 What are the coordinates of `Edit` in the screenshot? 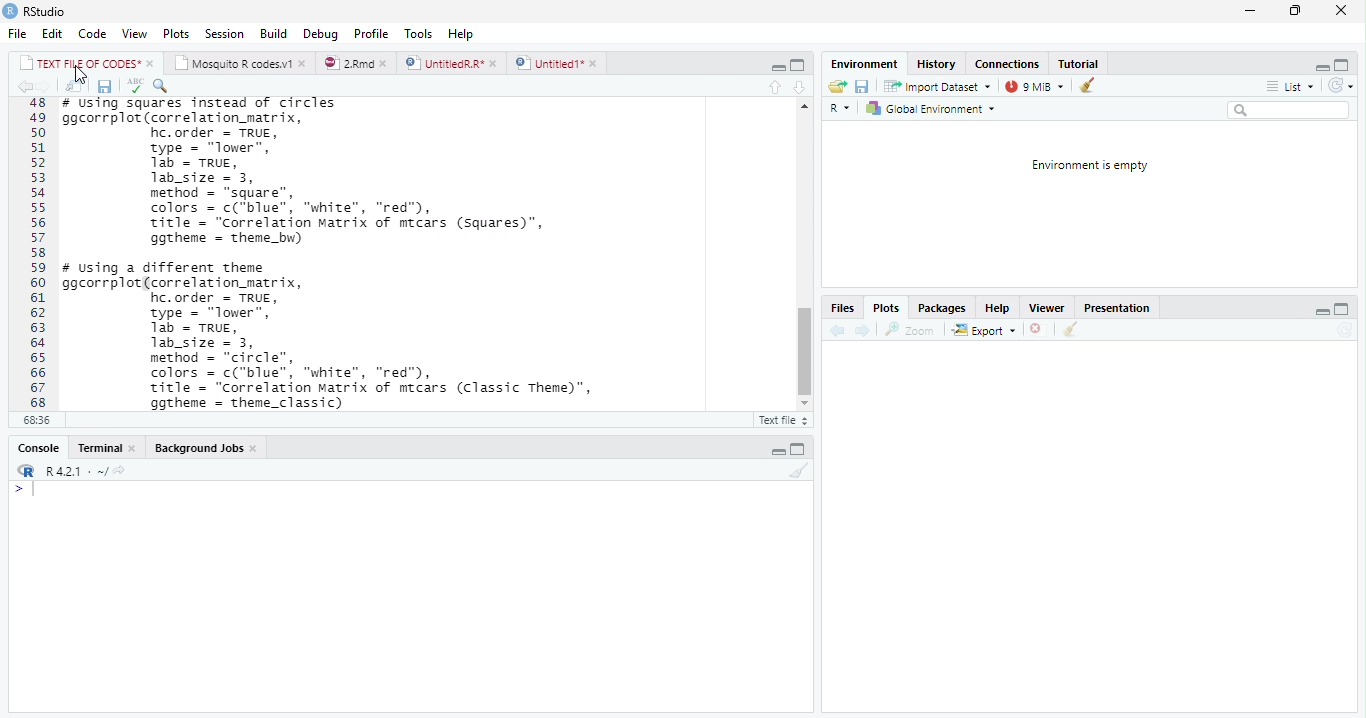 It's located at (53, 34).